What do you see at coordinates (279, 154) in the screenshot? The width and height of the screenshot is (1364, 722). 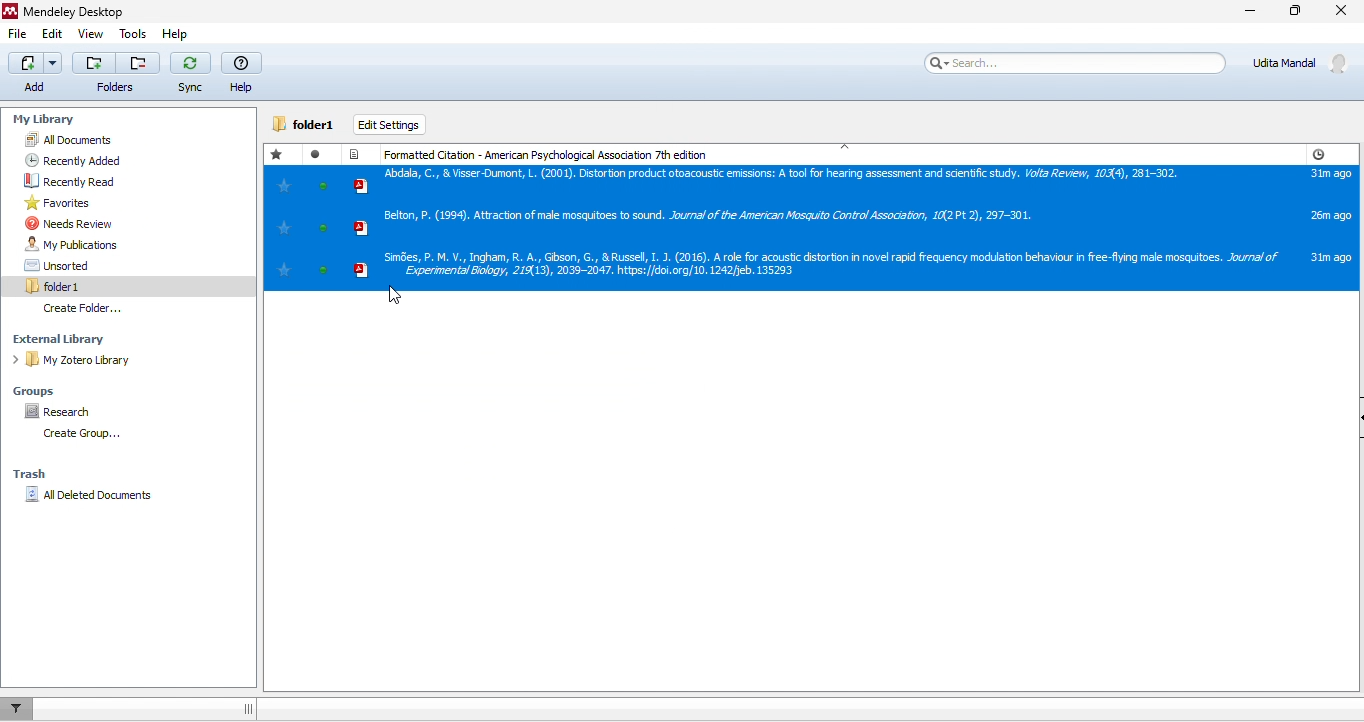 I see `Stared ` at bounding box center [279, 154].